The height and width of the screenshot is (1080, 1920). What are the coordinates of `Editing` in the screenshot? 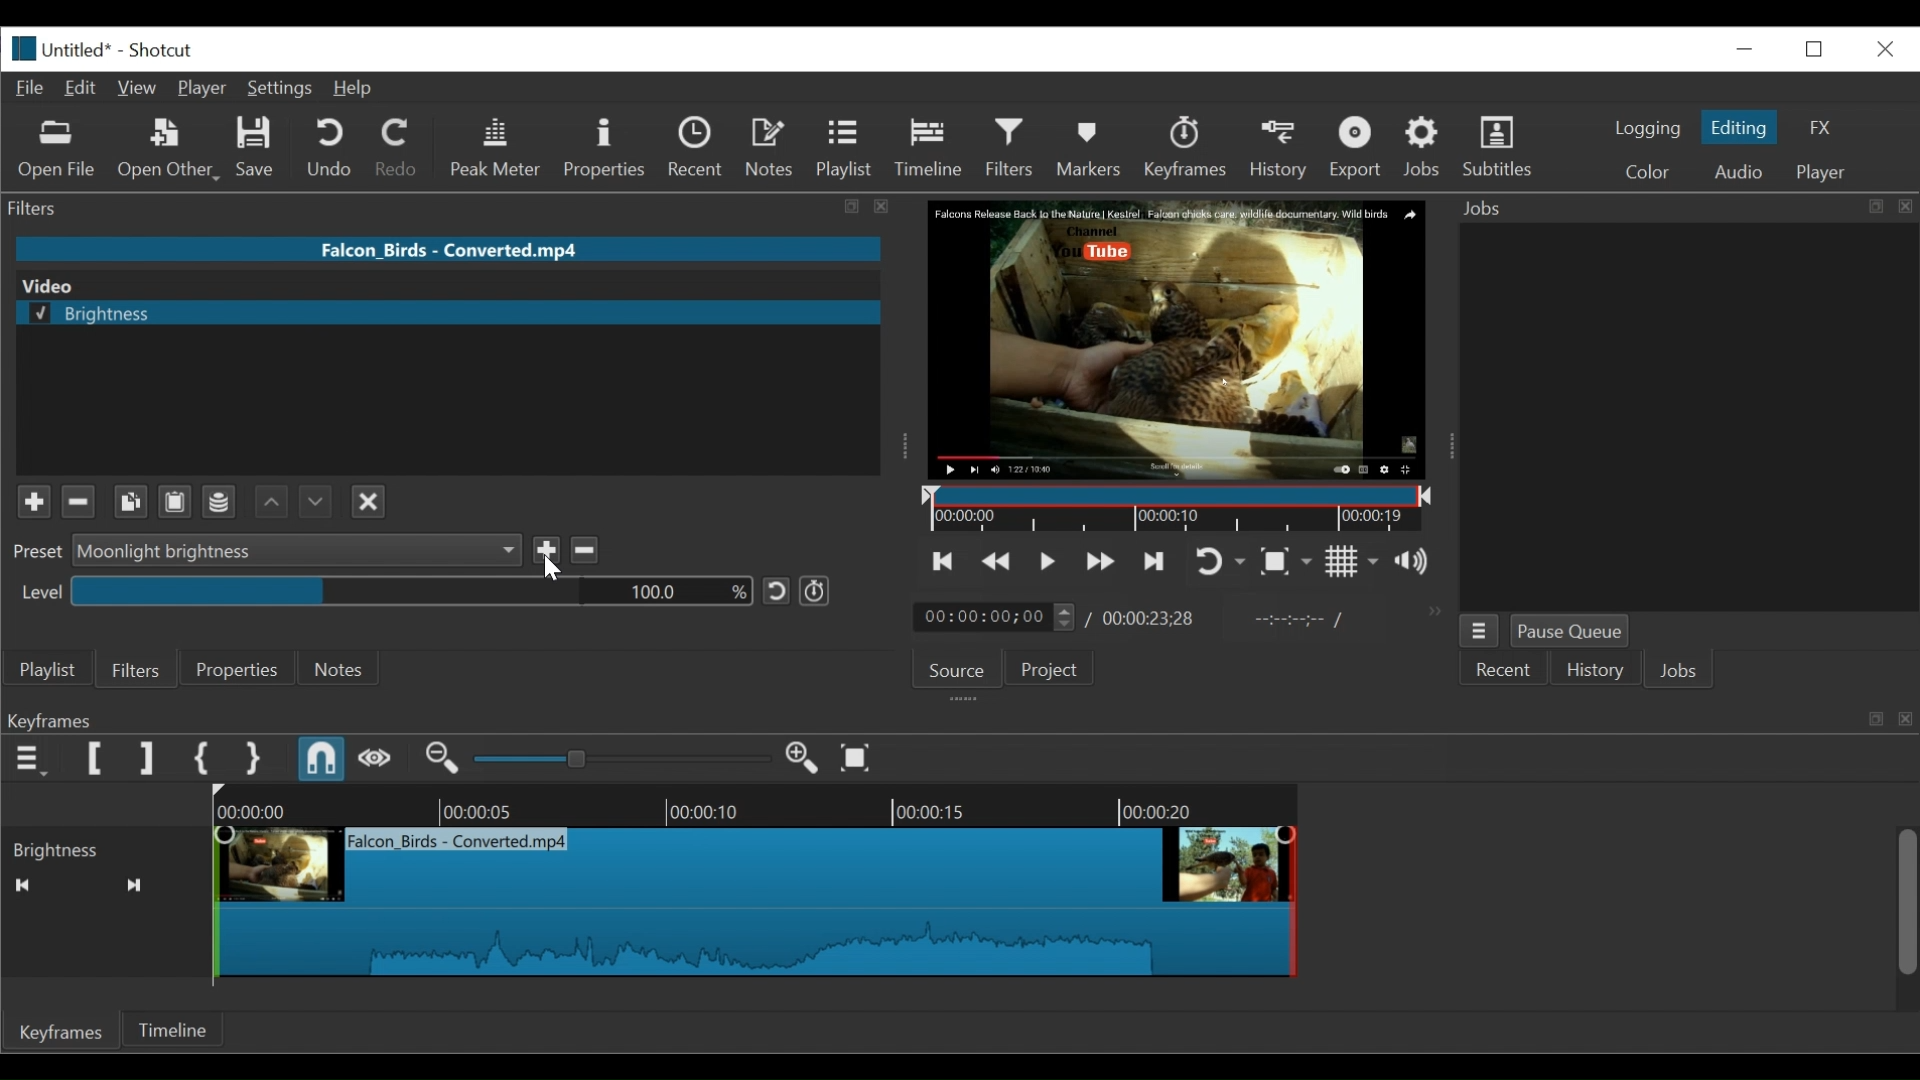 It's located at (1741, 127).